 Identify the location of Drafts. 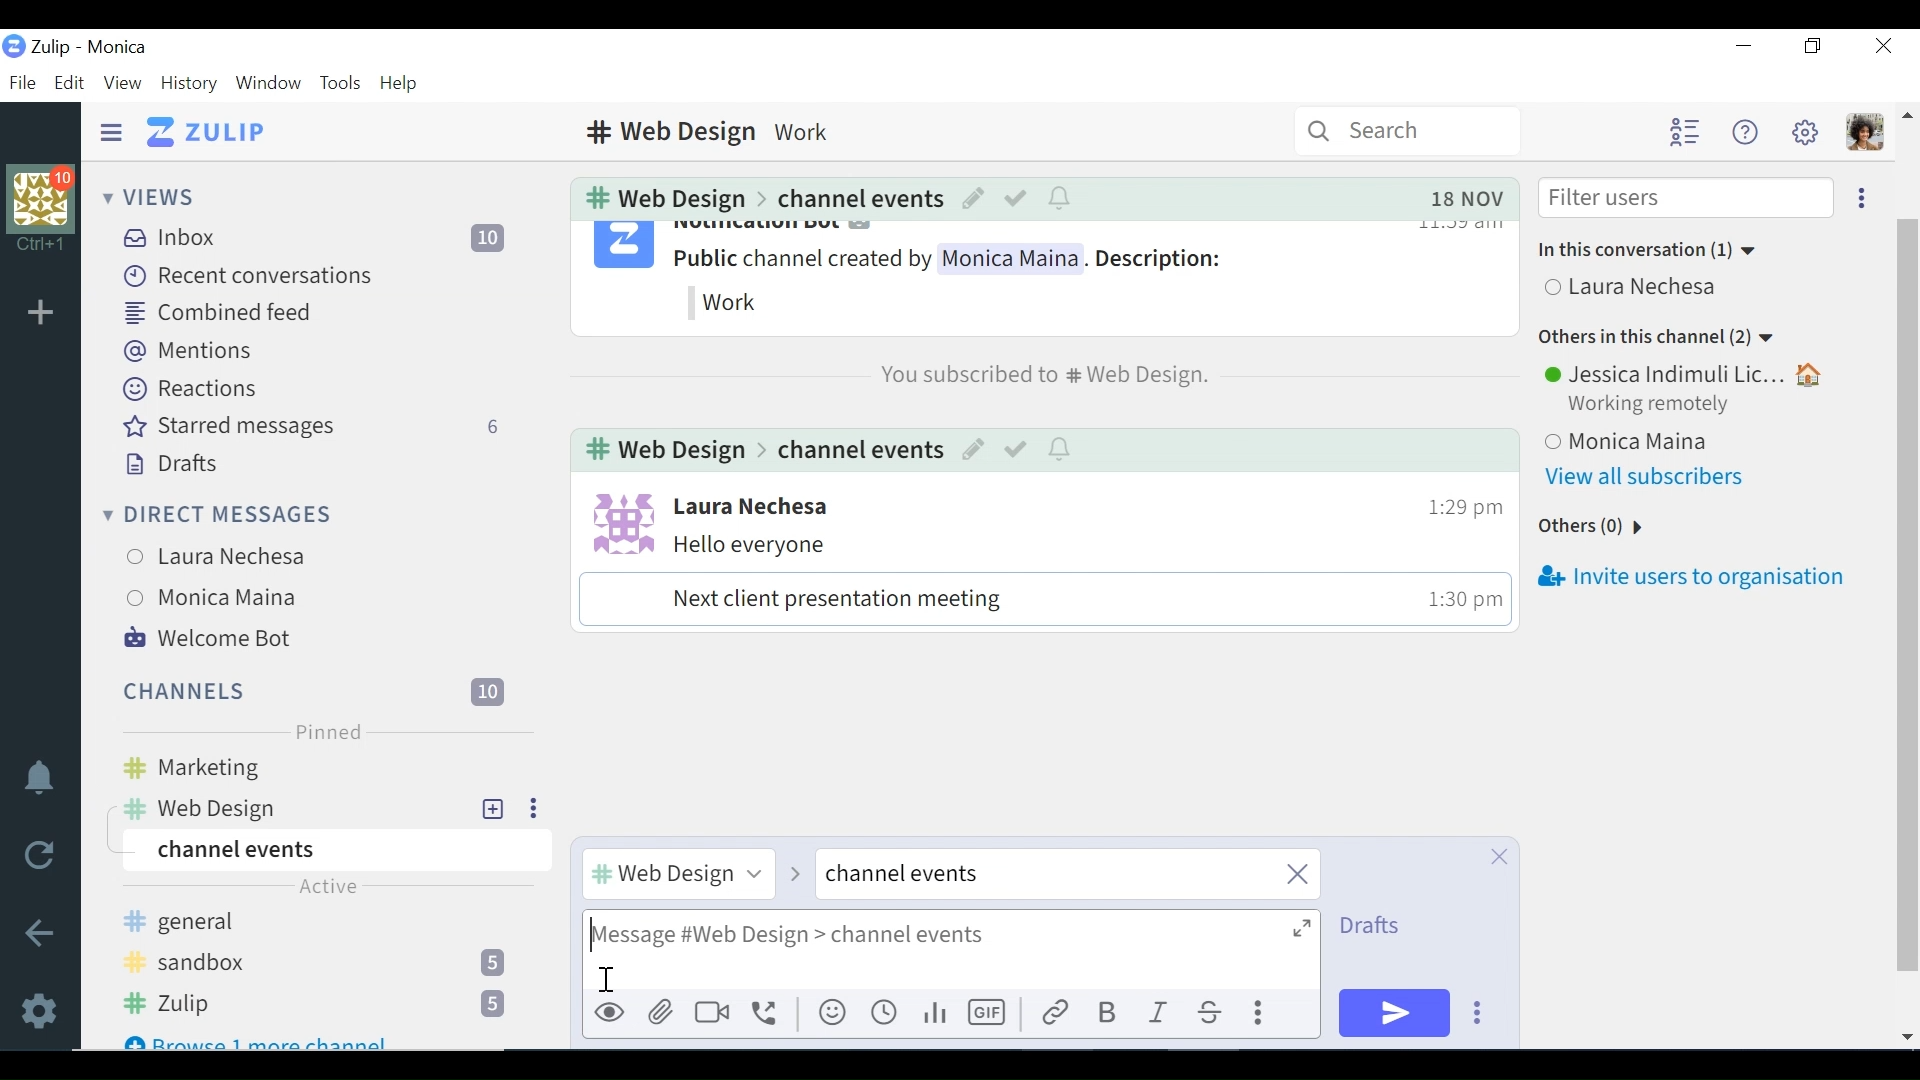
(169, 462).